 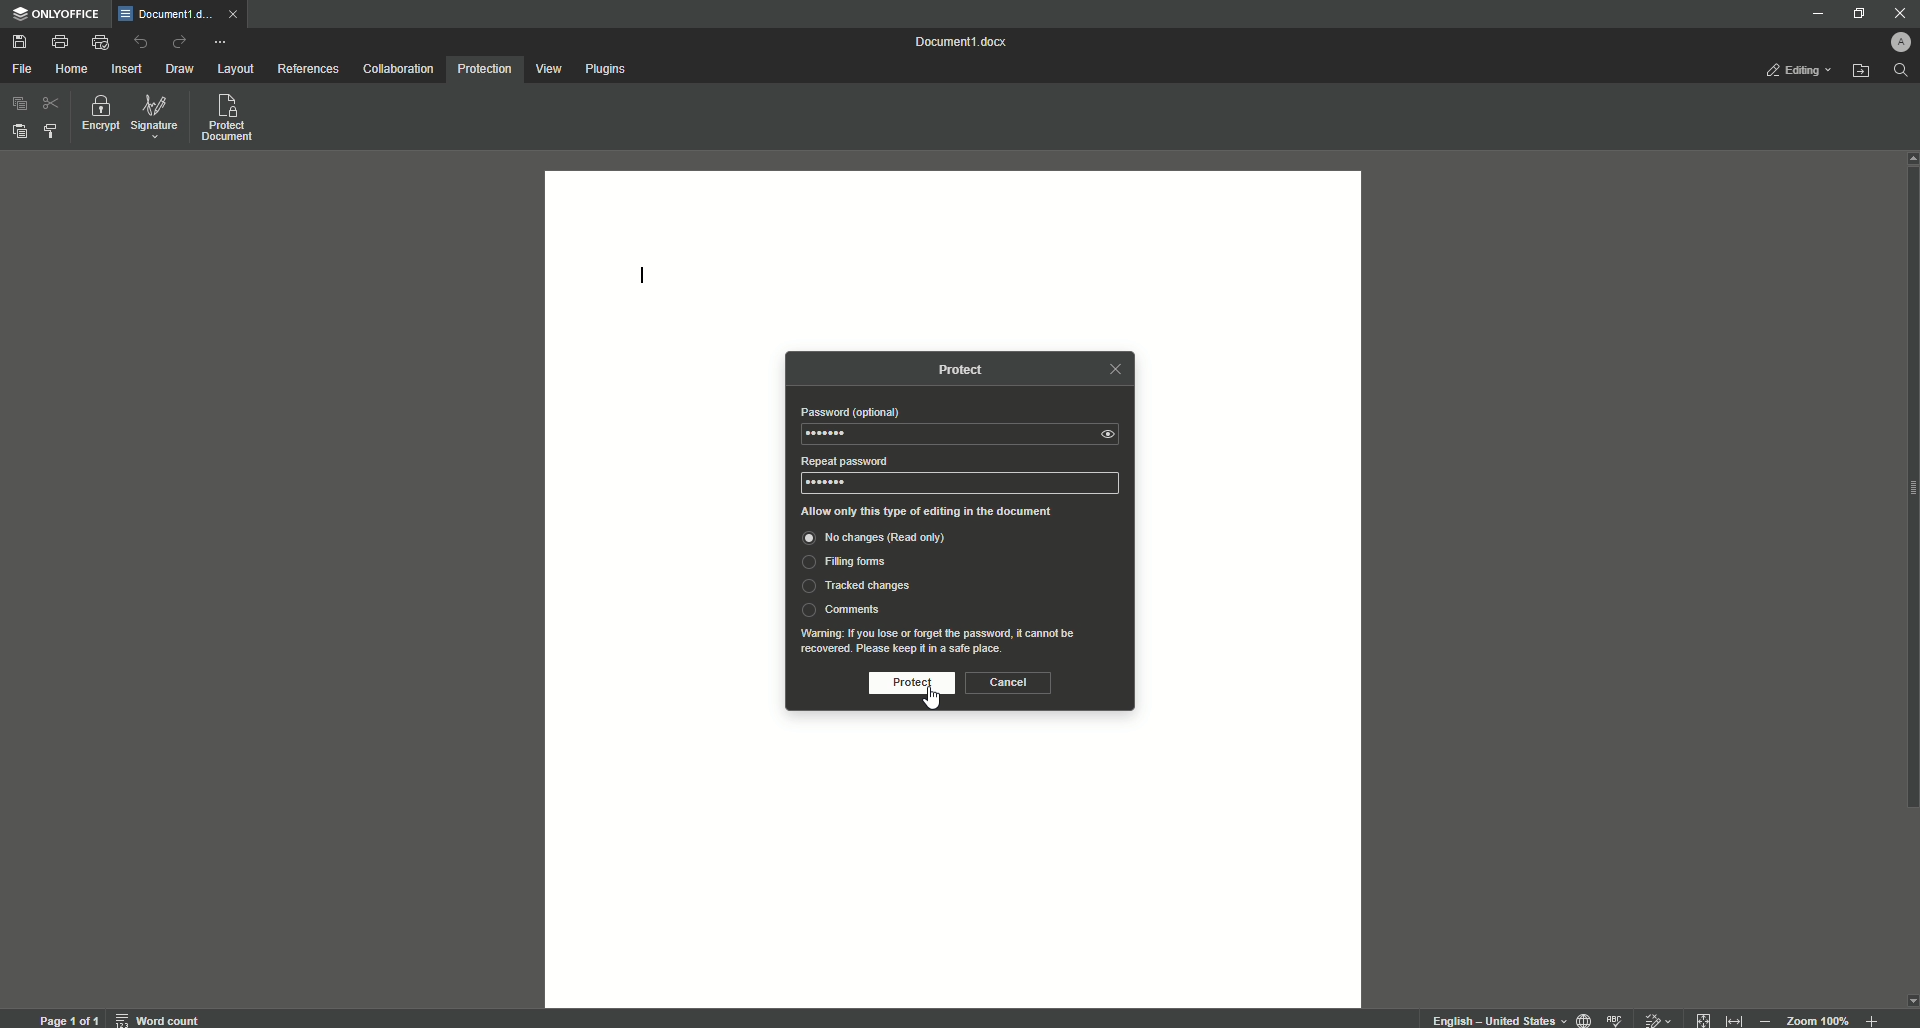 What do you see at coordinates (230, 119) in the screenshot?
I see `Protect document` at bounding box center [230, 119].